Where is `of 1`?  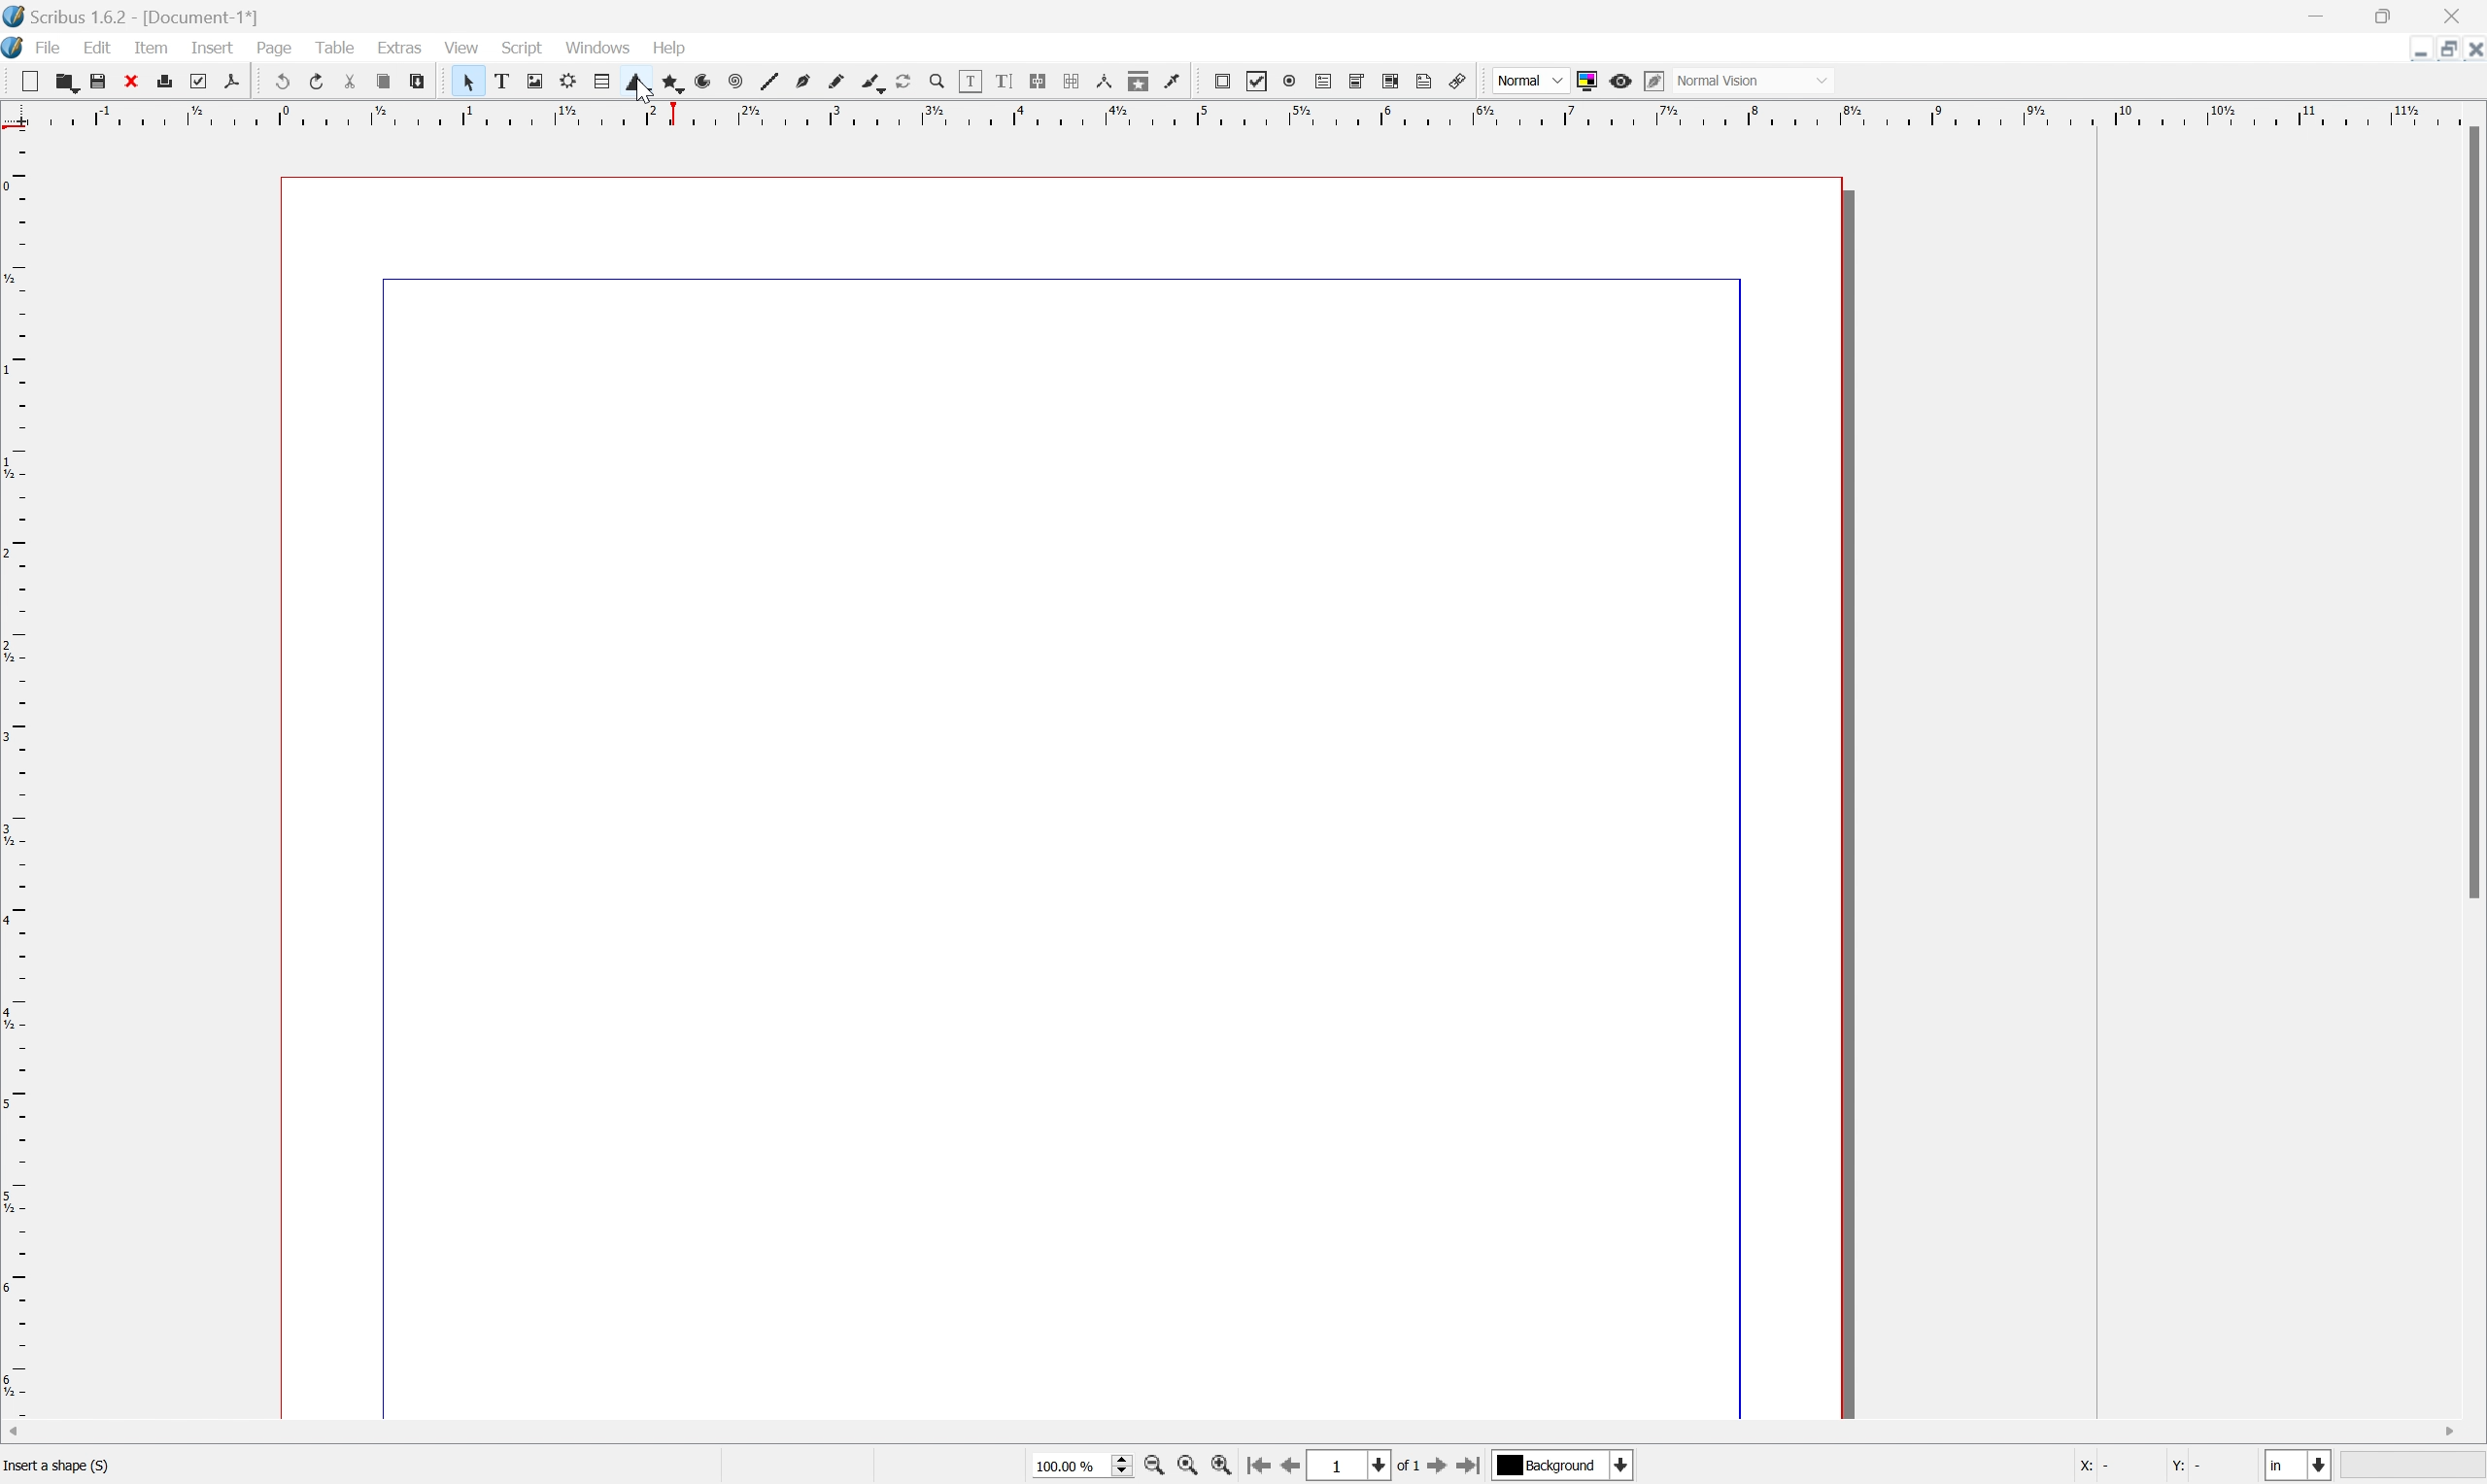 of 1 is located at coordinates (1410, 1466).